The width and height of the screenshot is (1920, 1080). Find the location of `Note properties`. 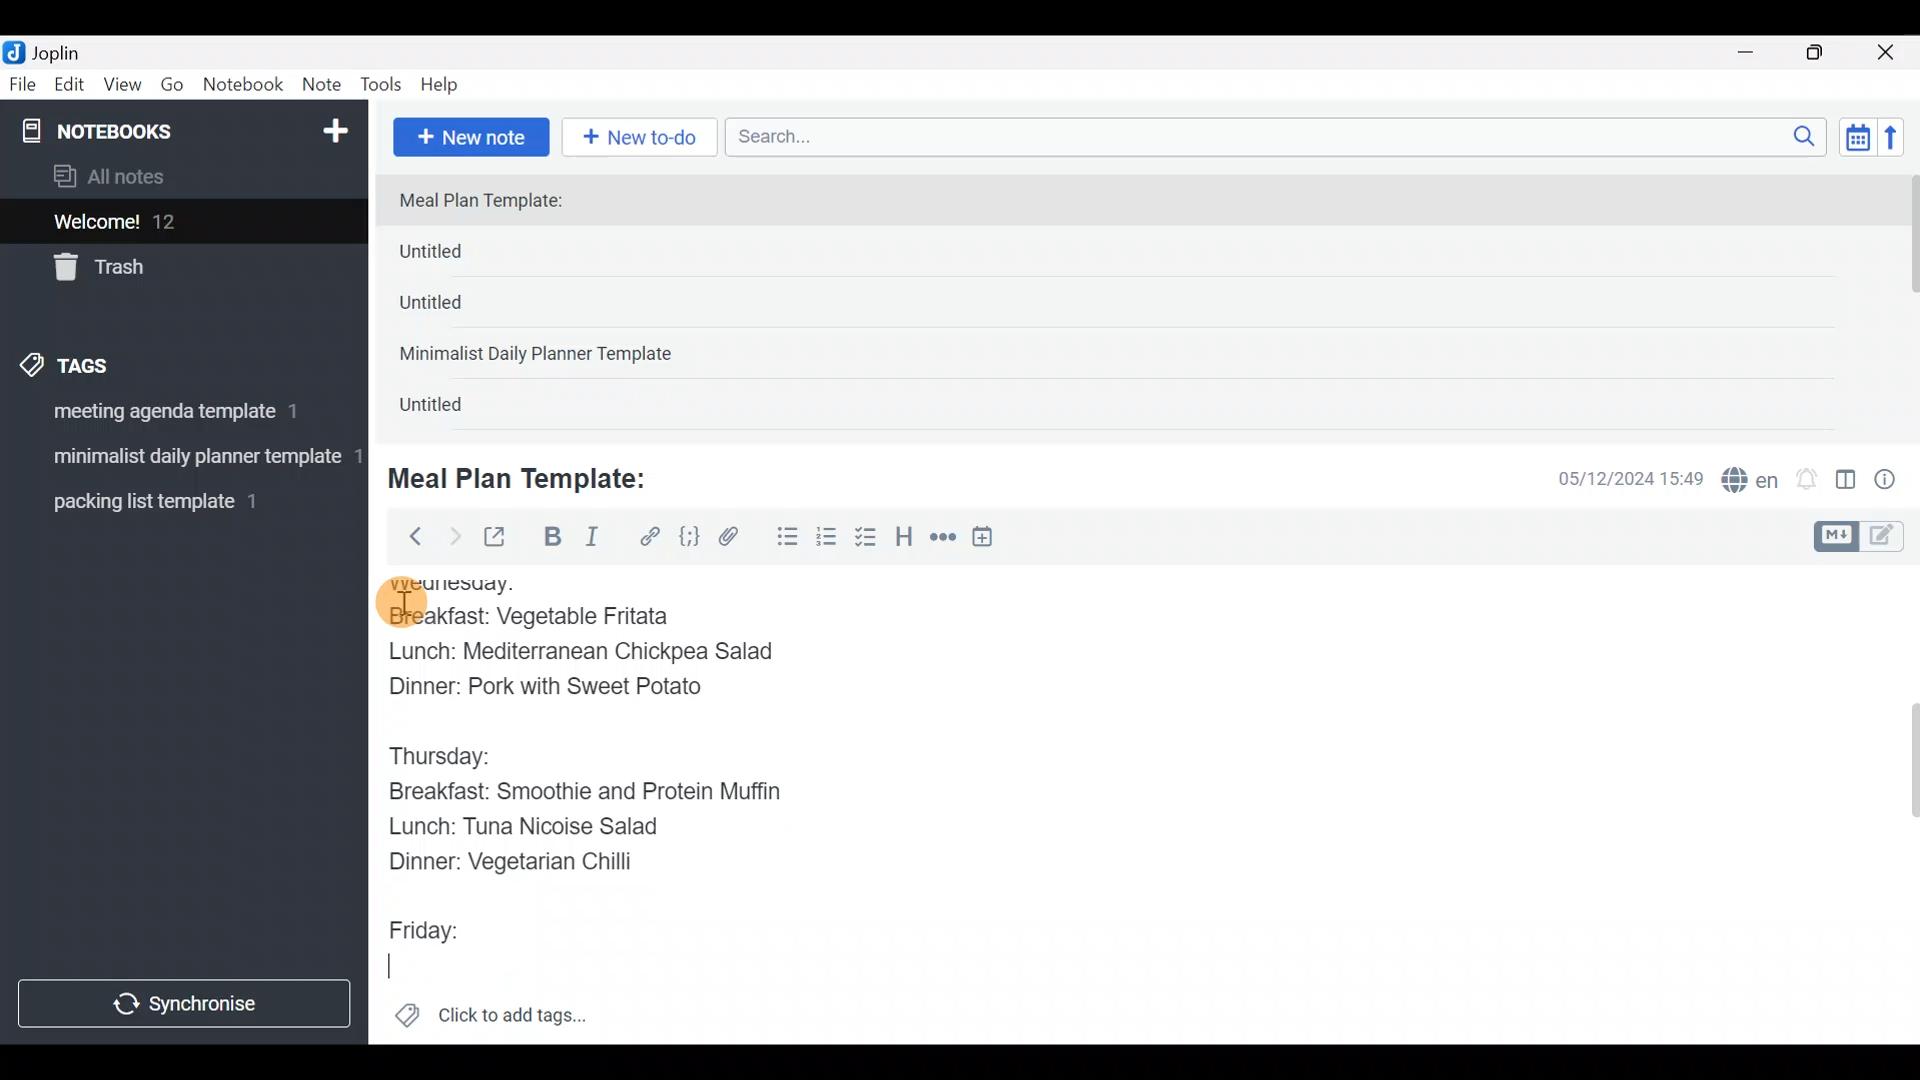

Note properties is located at coordinates (1894, 481).